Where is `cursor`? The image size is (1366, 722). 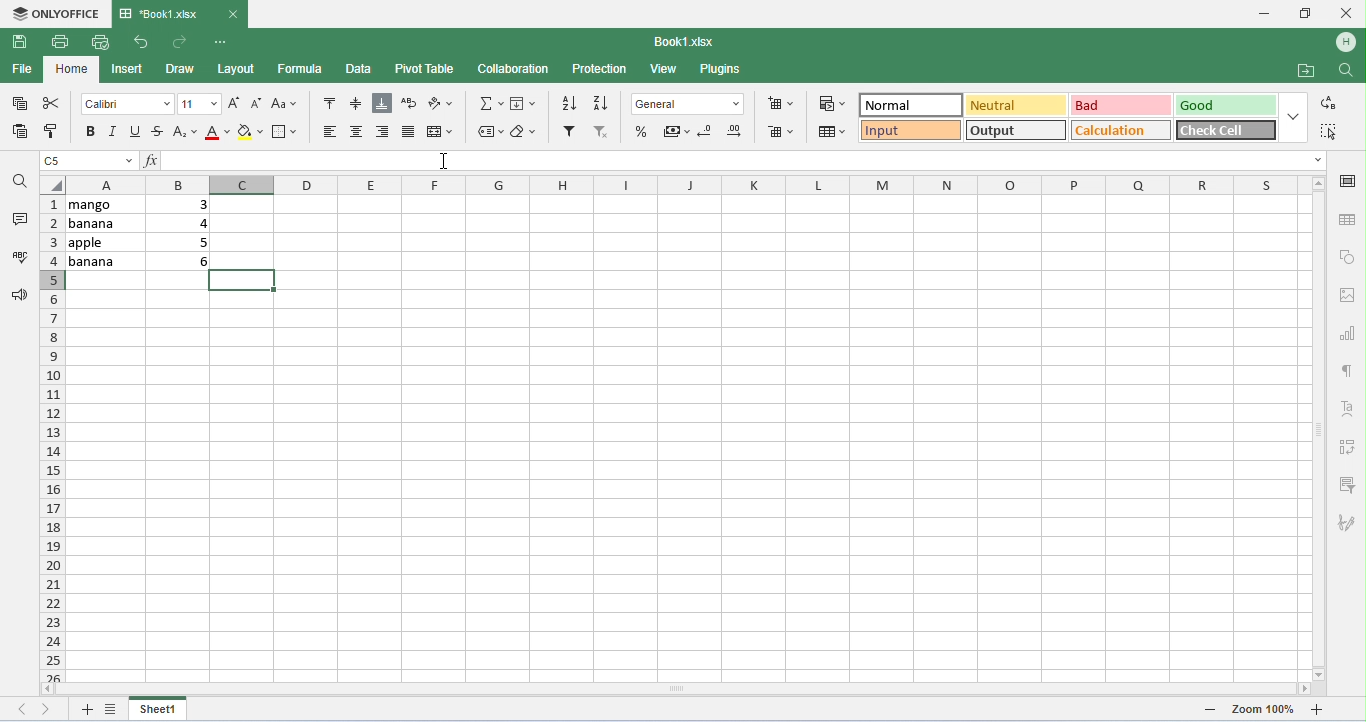 cursor is located at coordinates (444, 160).